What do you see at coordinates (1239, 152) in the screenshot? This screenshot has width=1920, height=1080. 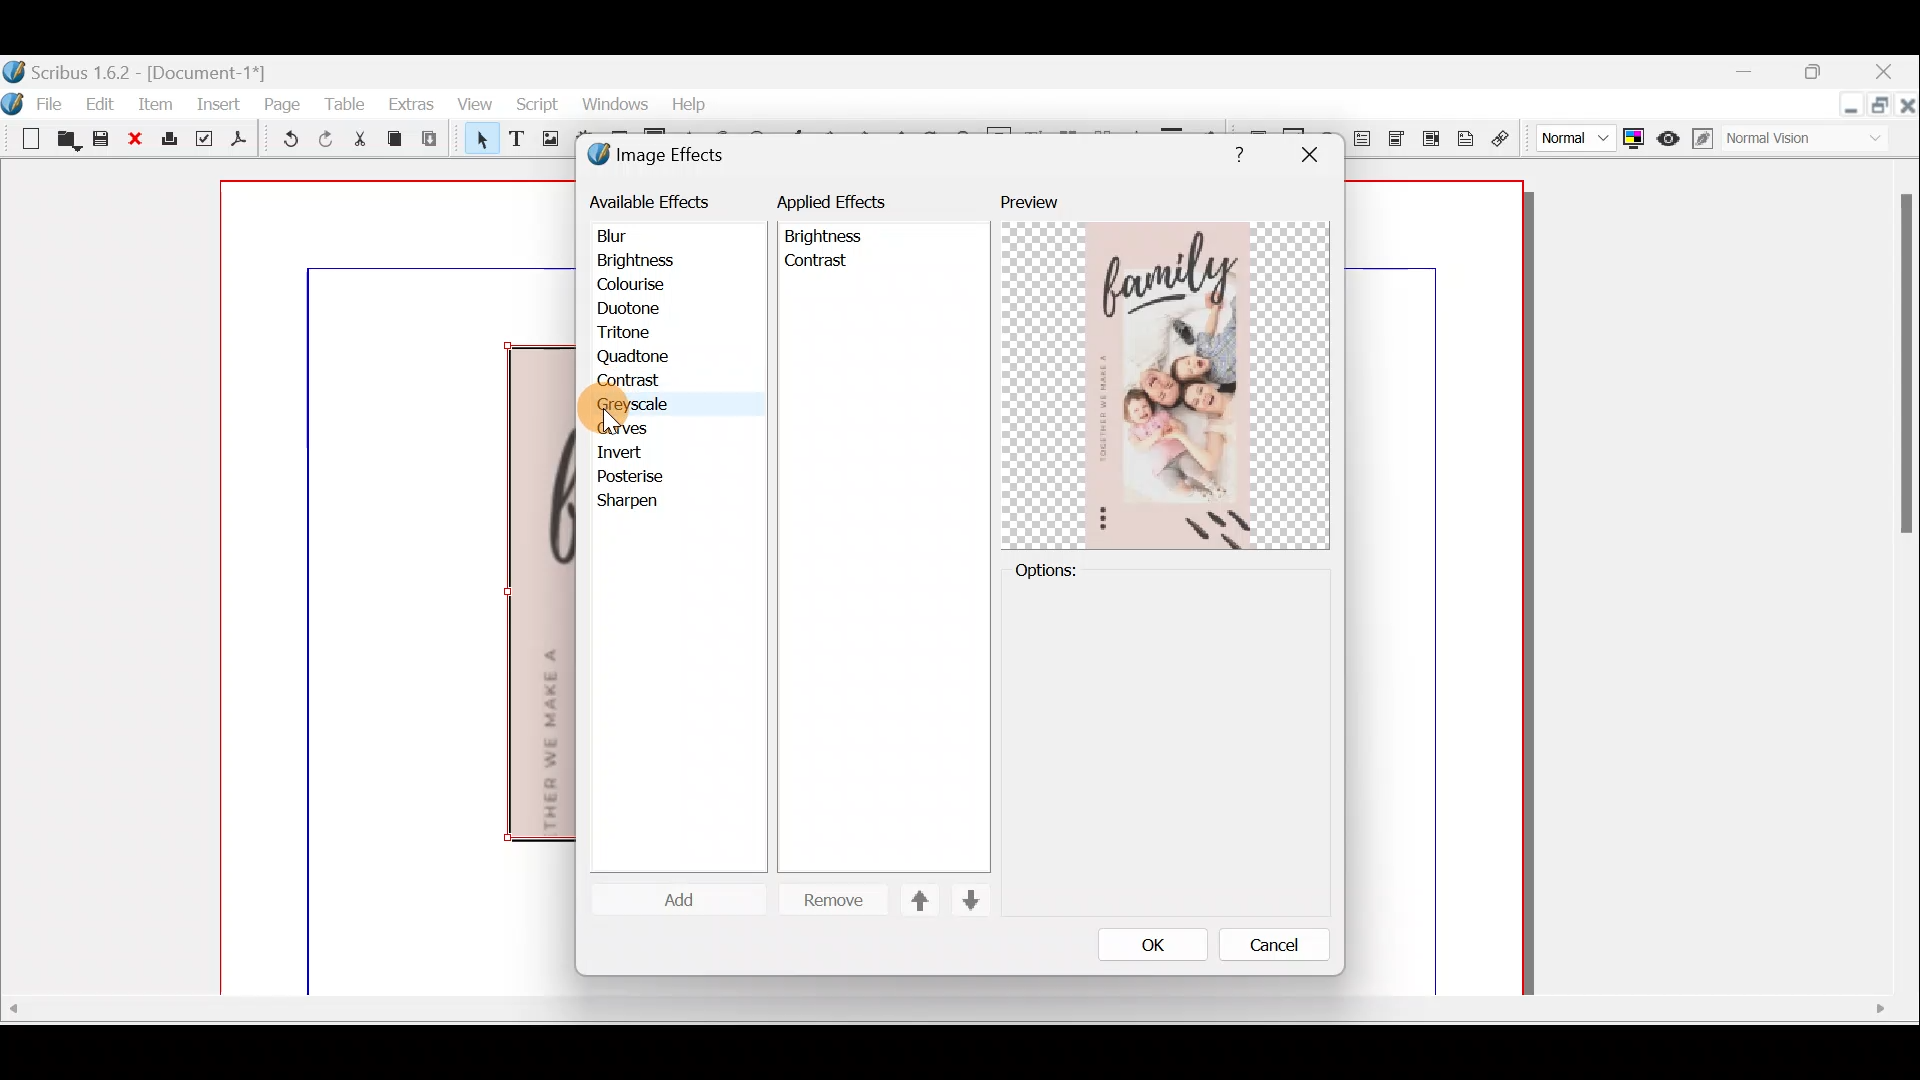 I see `Help` at bounding box center [1239, 152].